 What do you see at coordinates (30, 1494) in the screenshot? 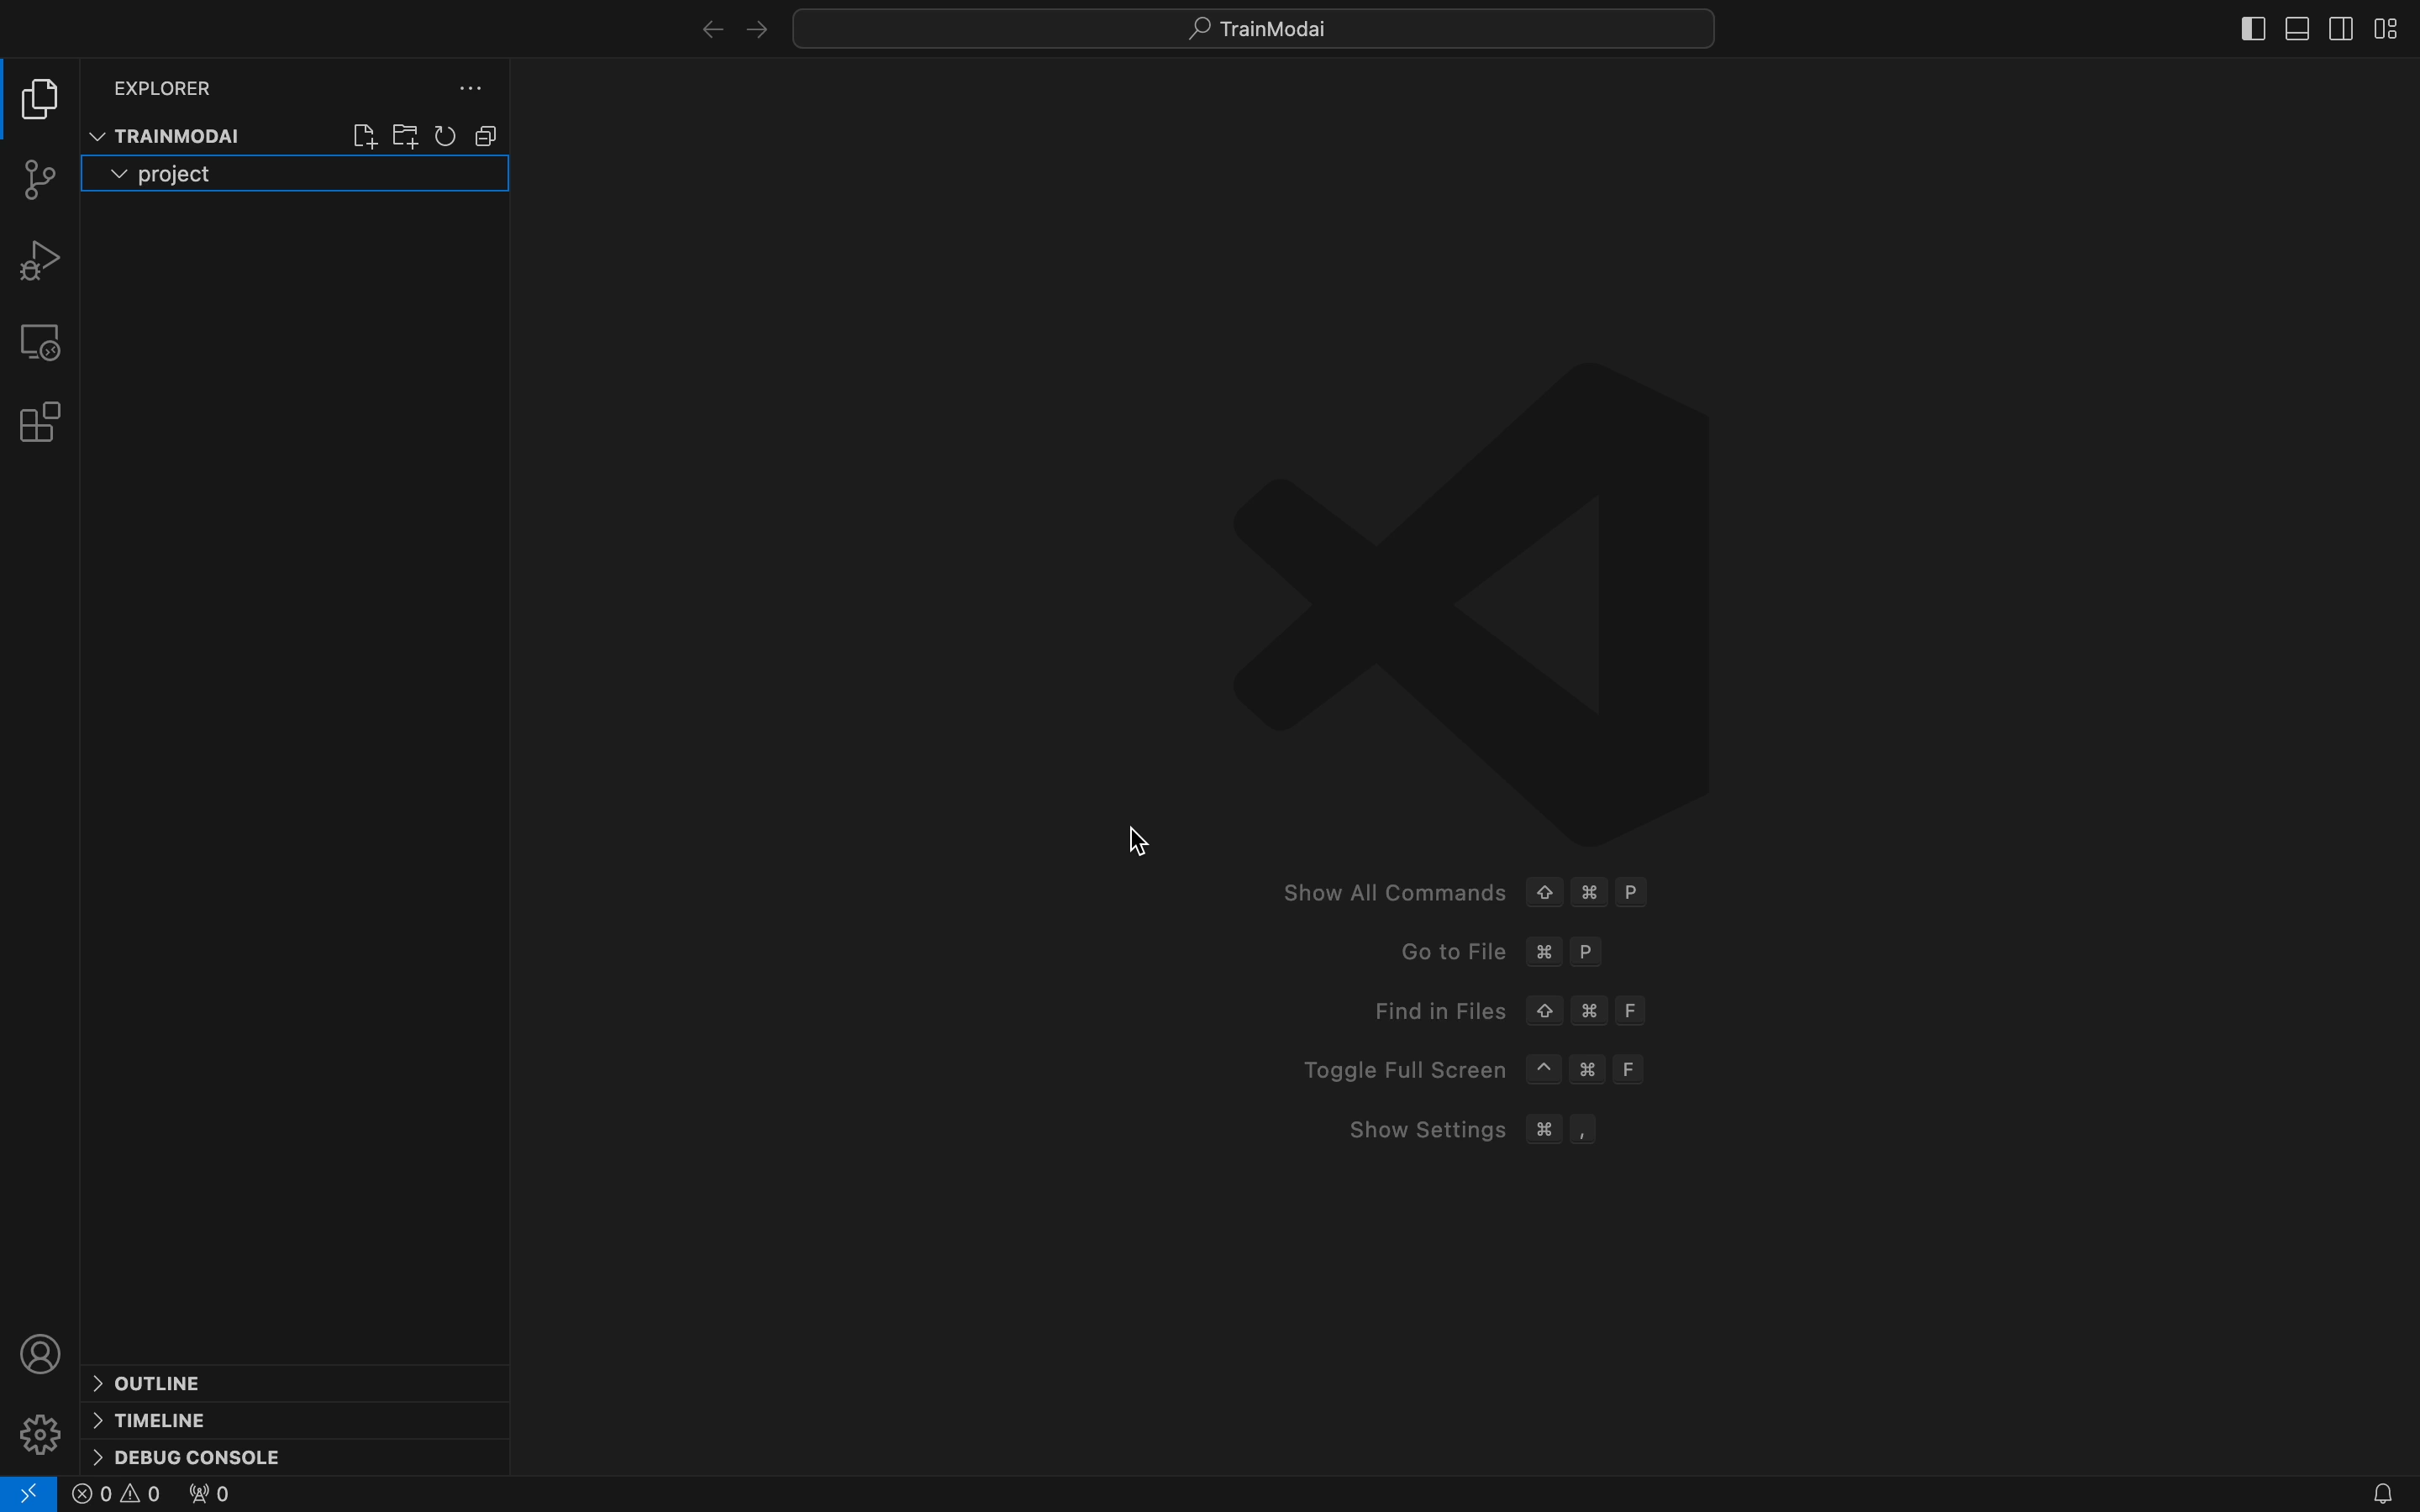
I see `error logs` at bounding box center [30, 1494].